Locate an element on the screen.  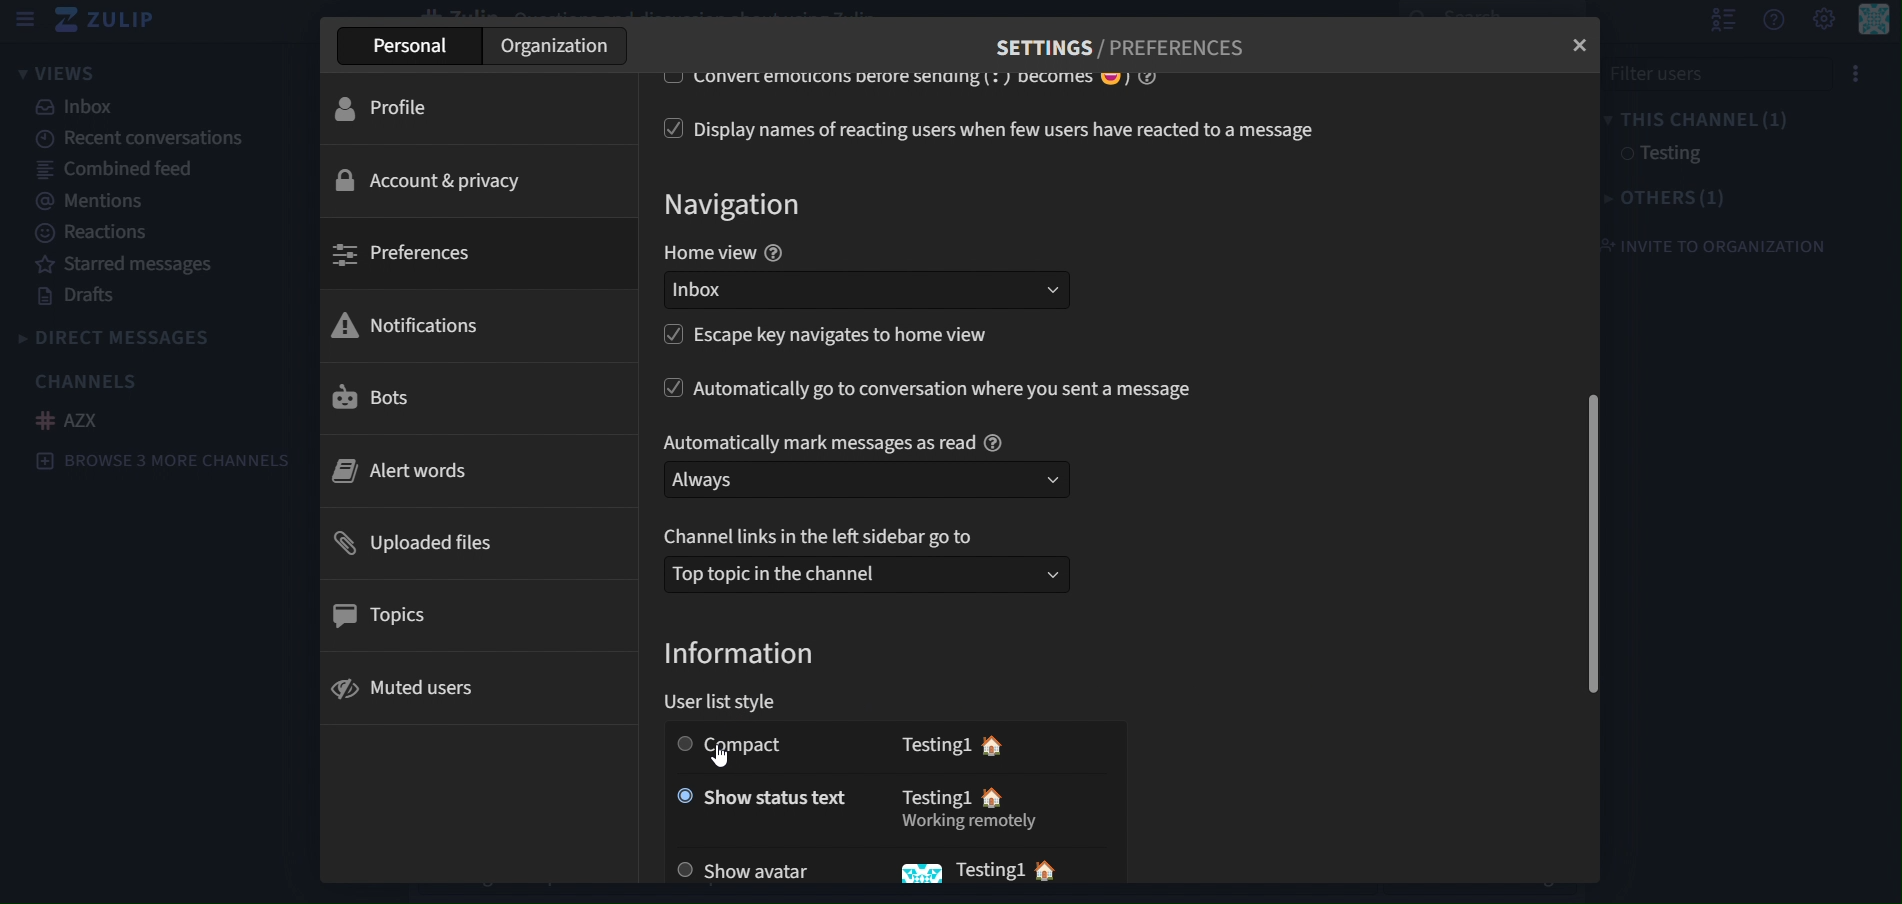
Icon is located at coordinates (914, 876).